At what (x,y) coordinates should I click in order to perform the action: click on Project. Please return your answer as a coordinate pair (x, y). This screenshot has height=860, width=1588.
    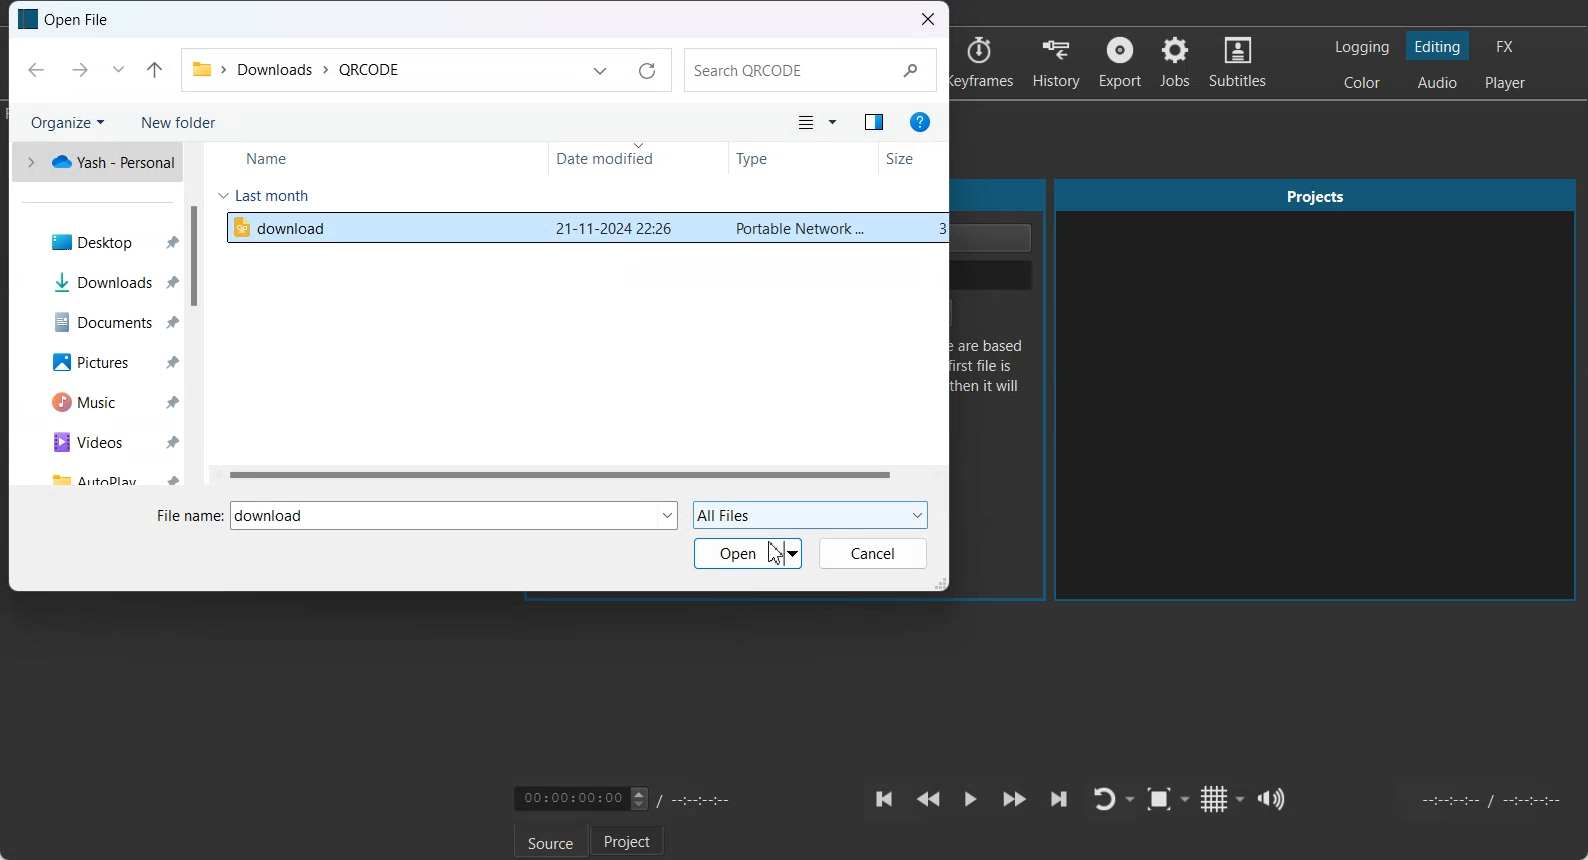
    Looking at the image, I should click on (629, 840).